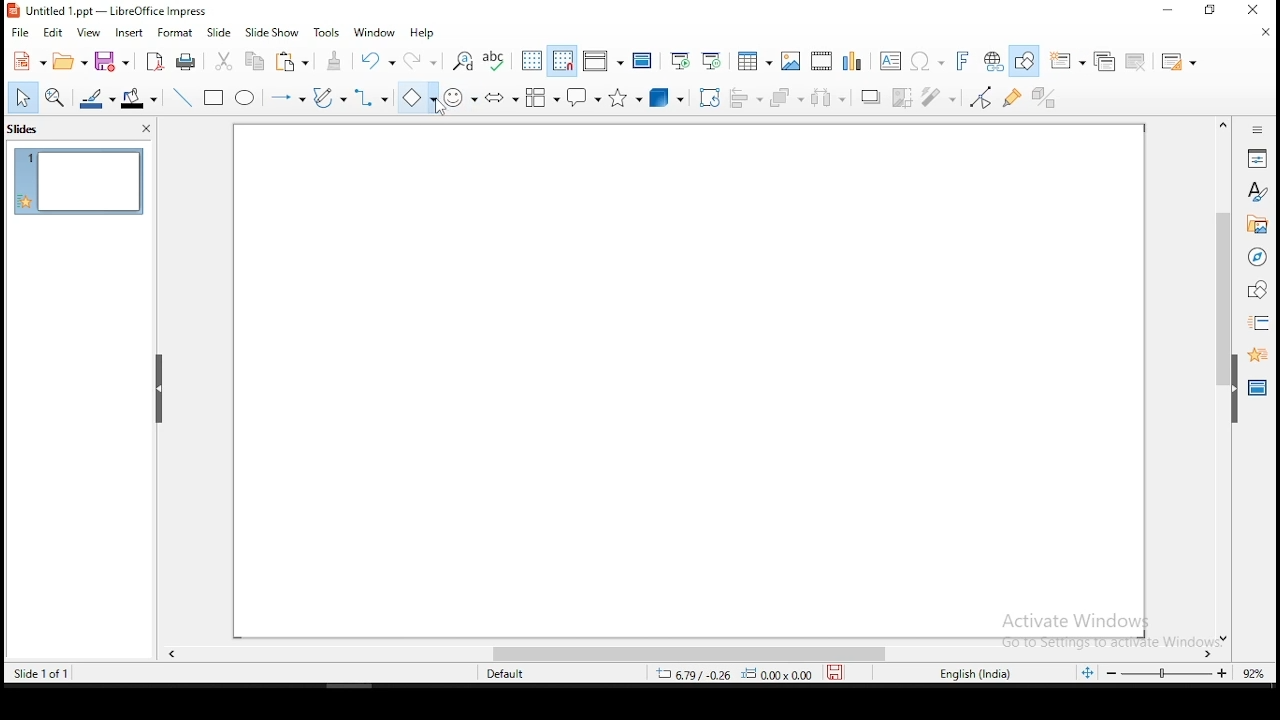 This screenshot has width=1280, height=720. Describe the element at coordinates (375, 33) in the screenshot. I see `window` at that location.